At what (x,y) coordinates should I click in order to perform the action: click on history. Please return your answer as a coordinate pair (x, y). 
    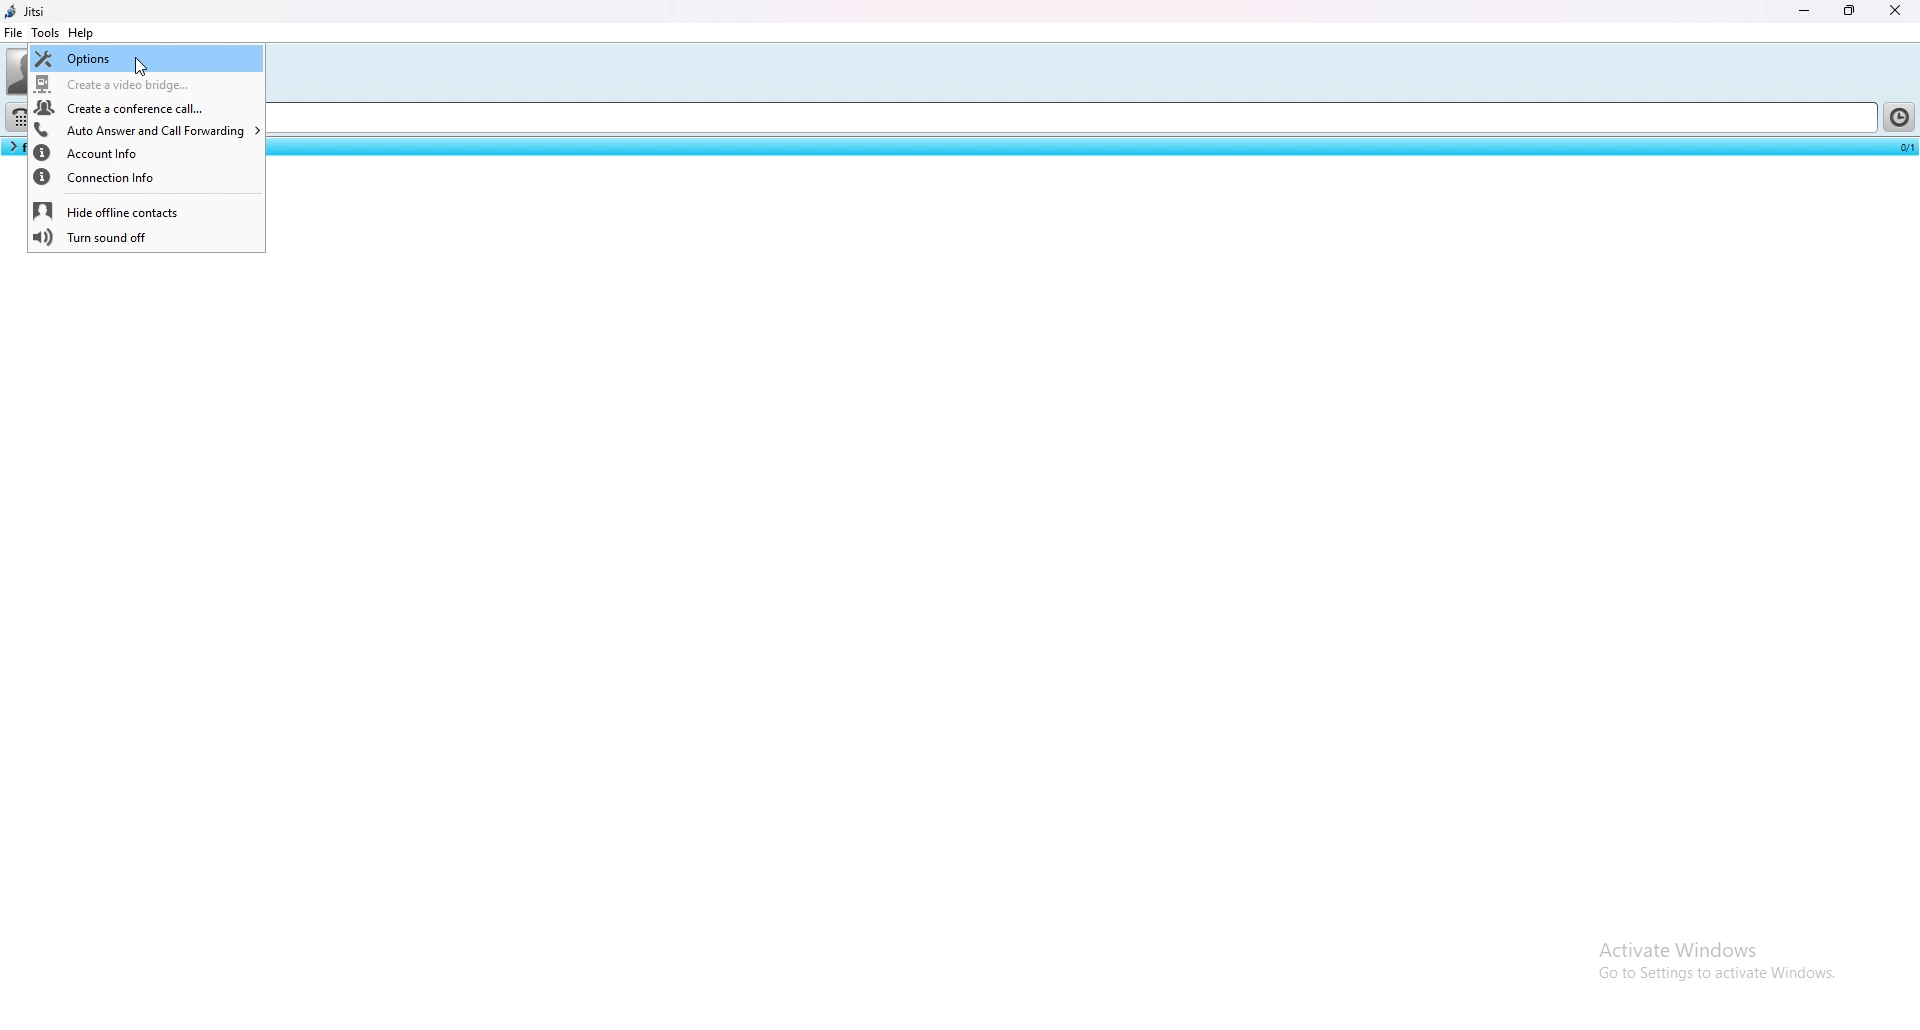
    Looking at the image, I should click on (1901, 117).